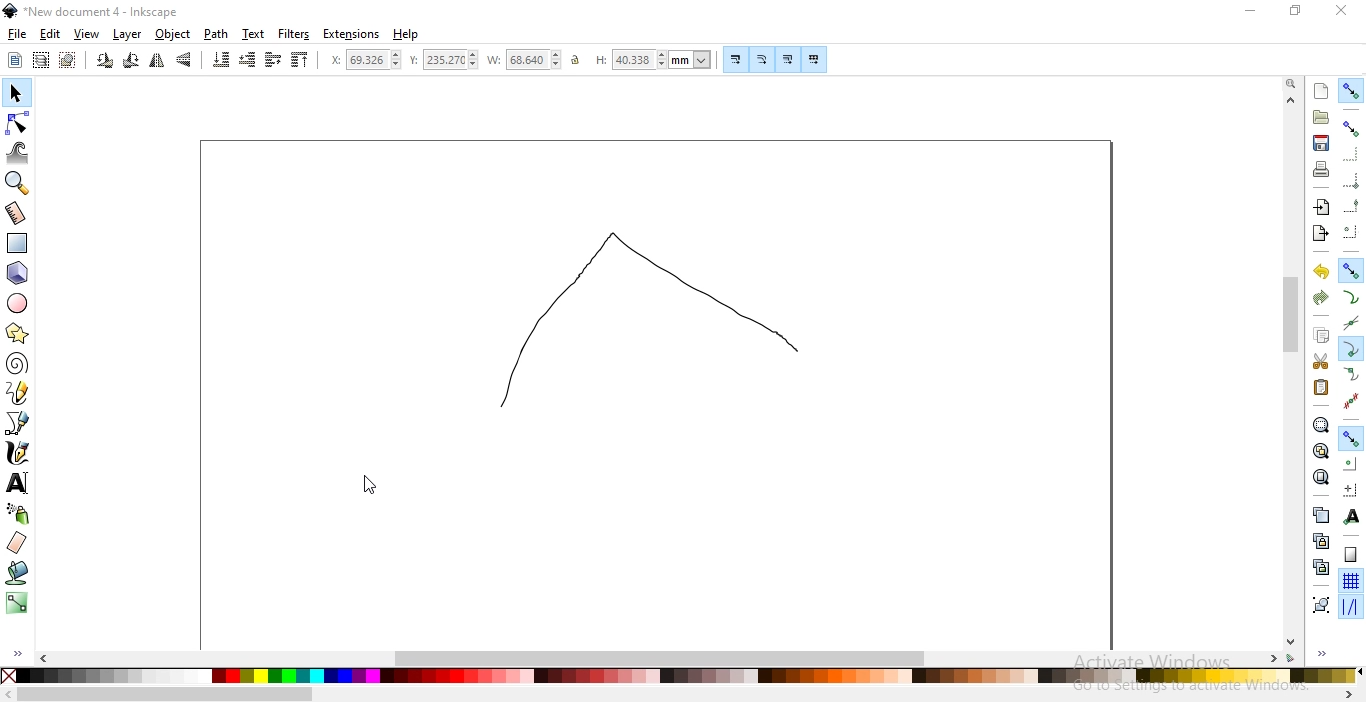 The image size is (1366, 702). What do you see at coordinates (1321, 117) in the screenshot?
I see `open an existing document` at bounding box center [1321, 117].